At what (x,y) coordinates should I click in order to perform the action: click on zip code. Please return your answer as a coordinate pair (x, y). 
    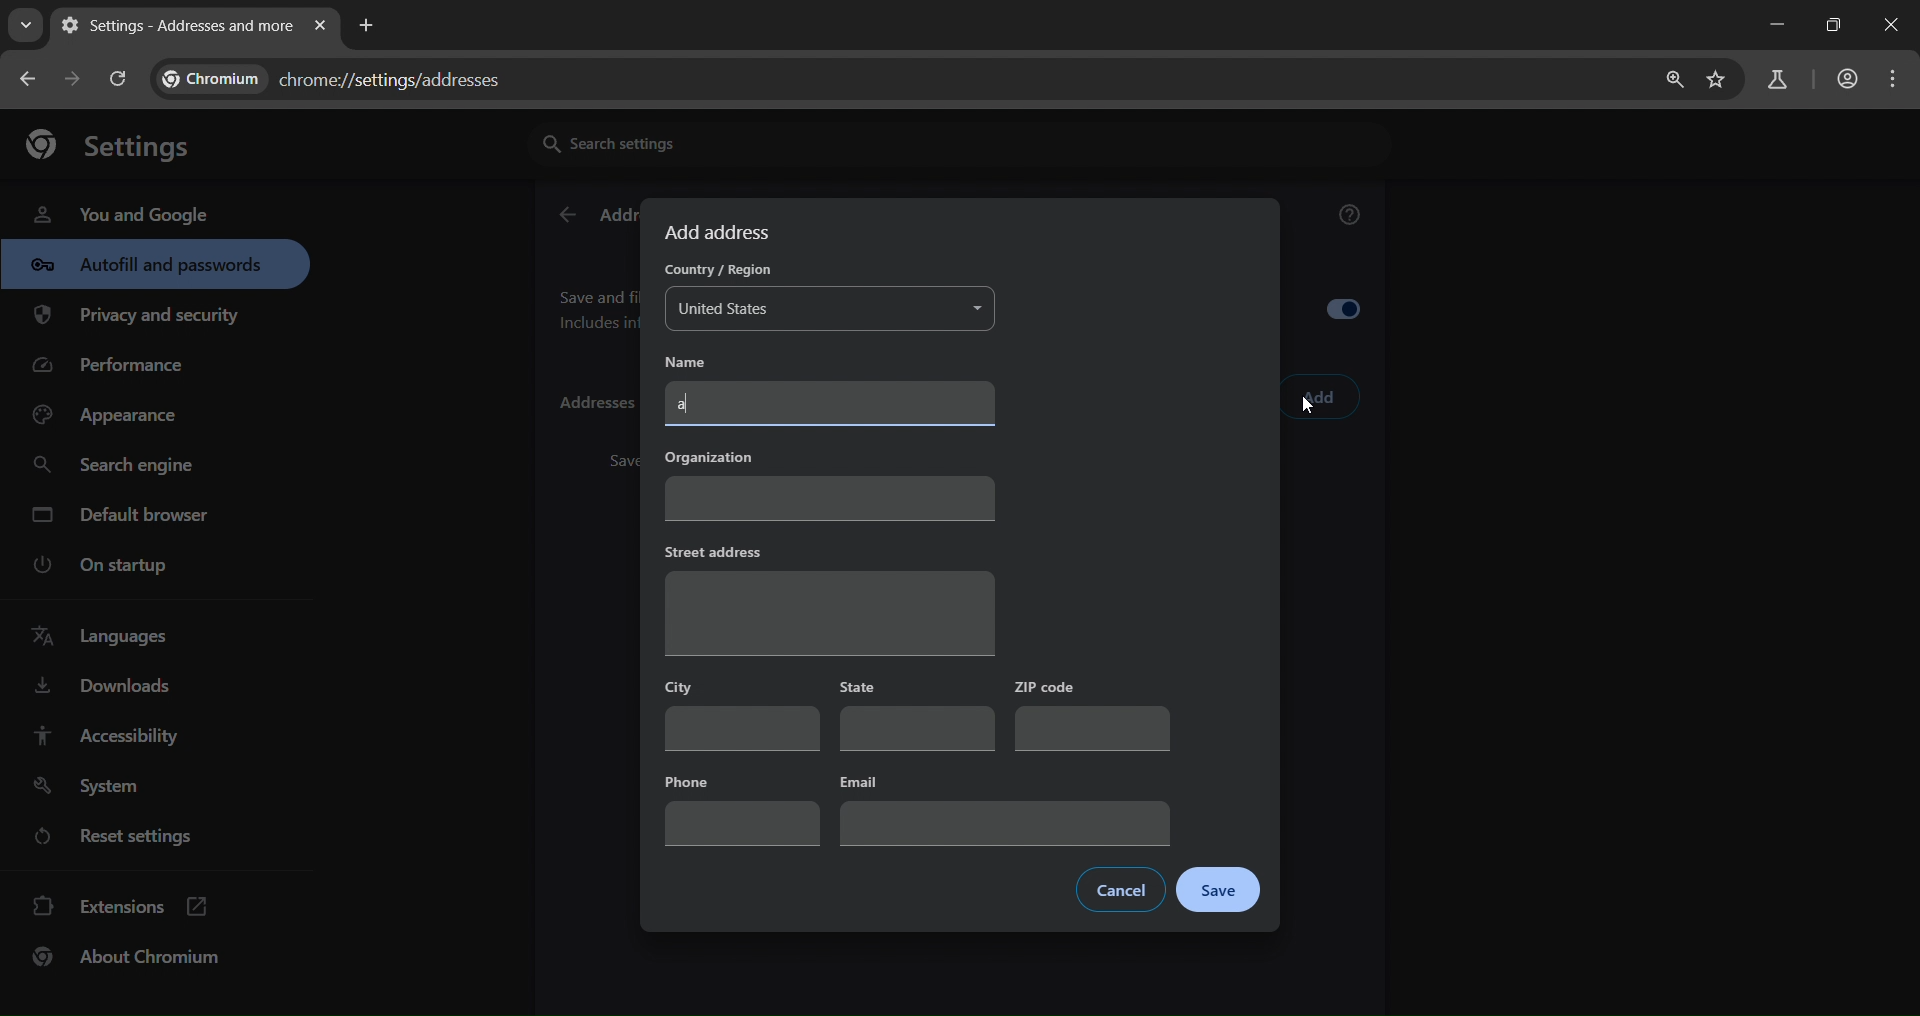
    Looking at the image, I should click on (1091, 715).